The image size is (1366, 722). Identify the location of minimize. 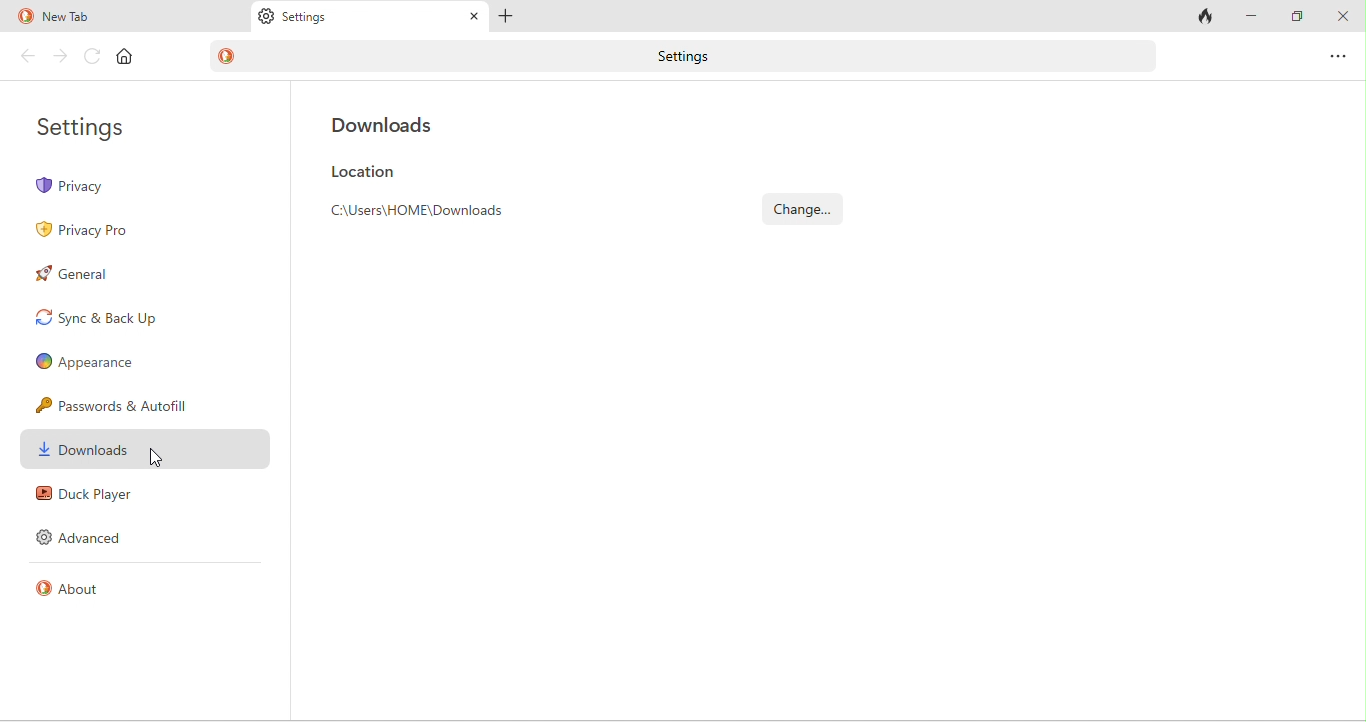
(1255, 16).